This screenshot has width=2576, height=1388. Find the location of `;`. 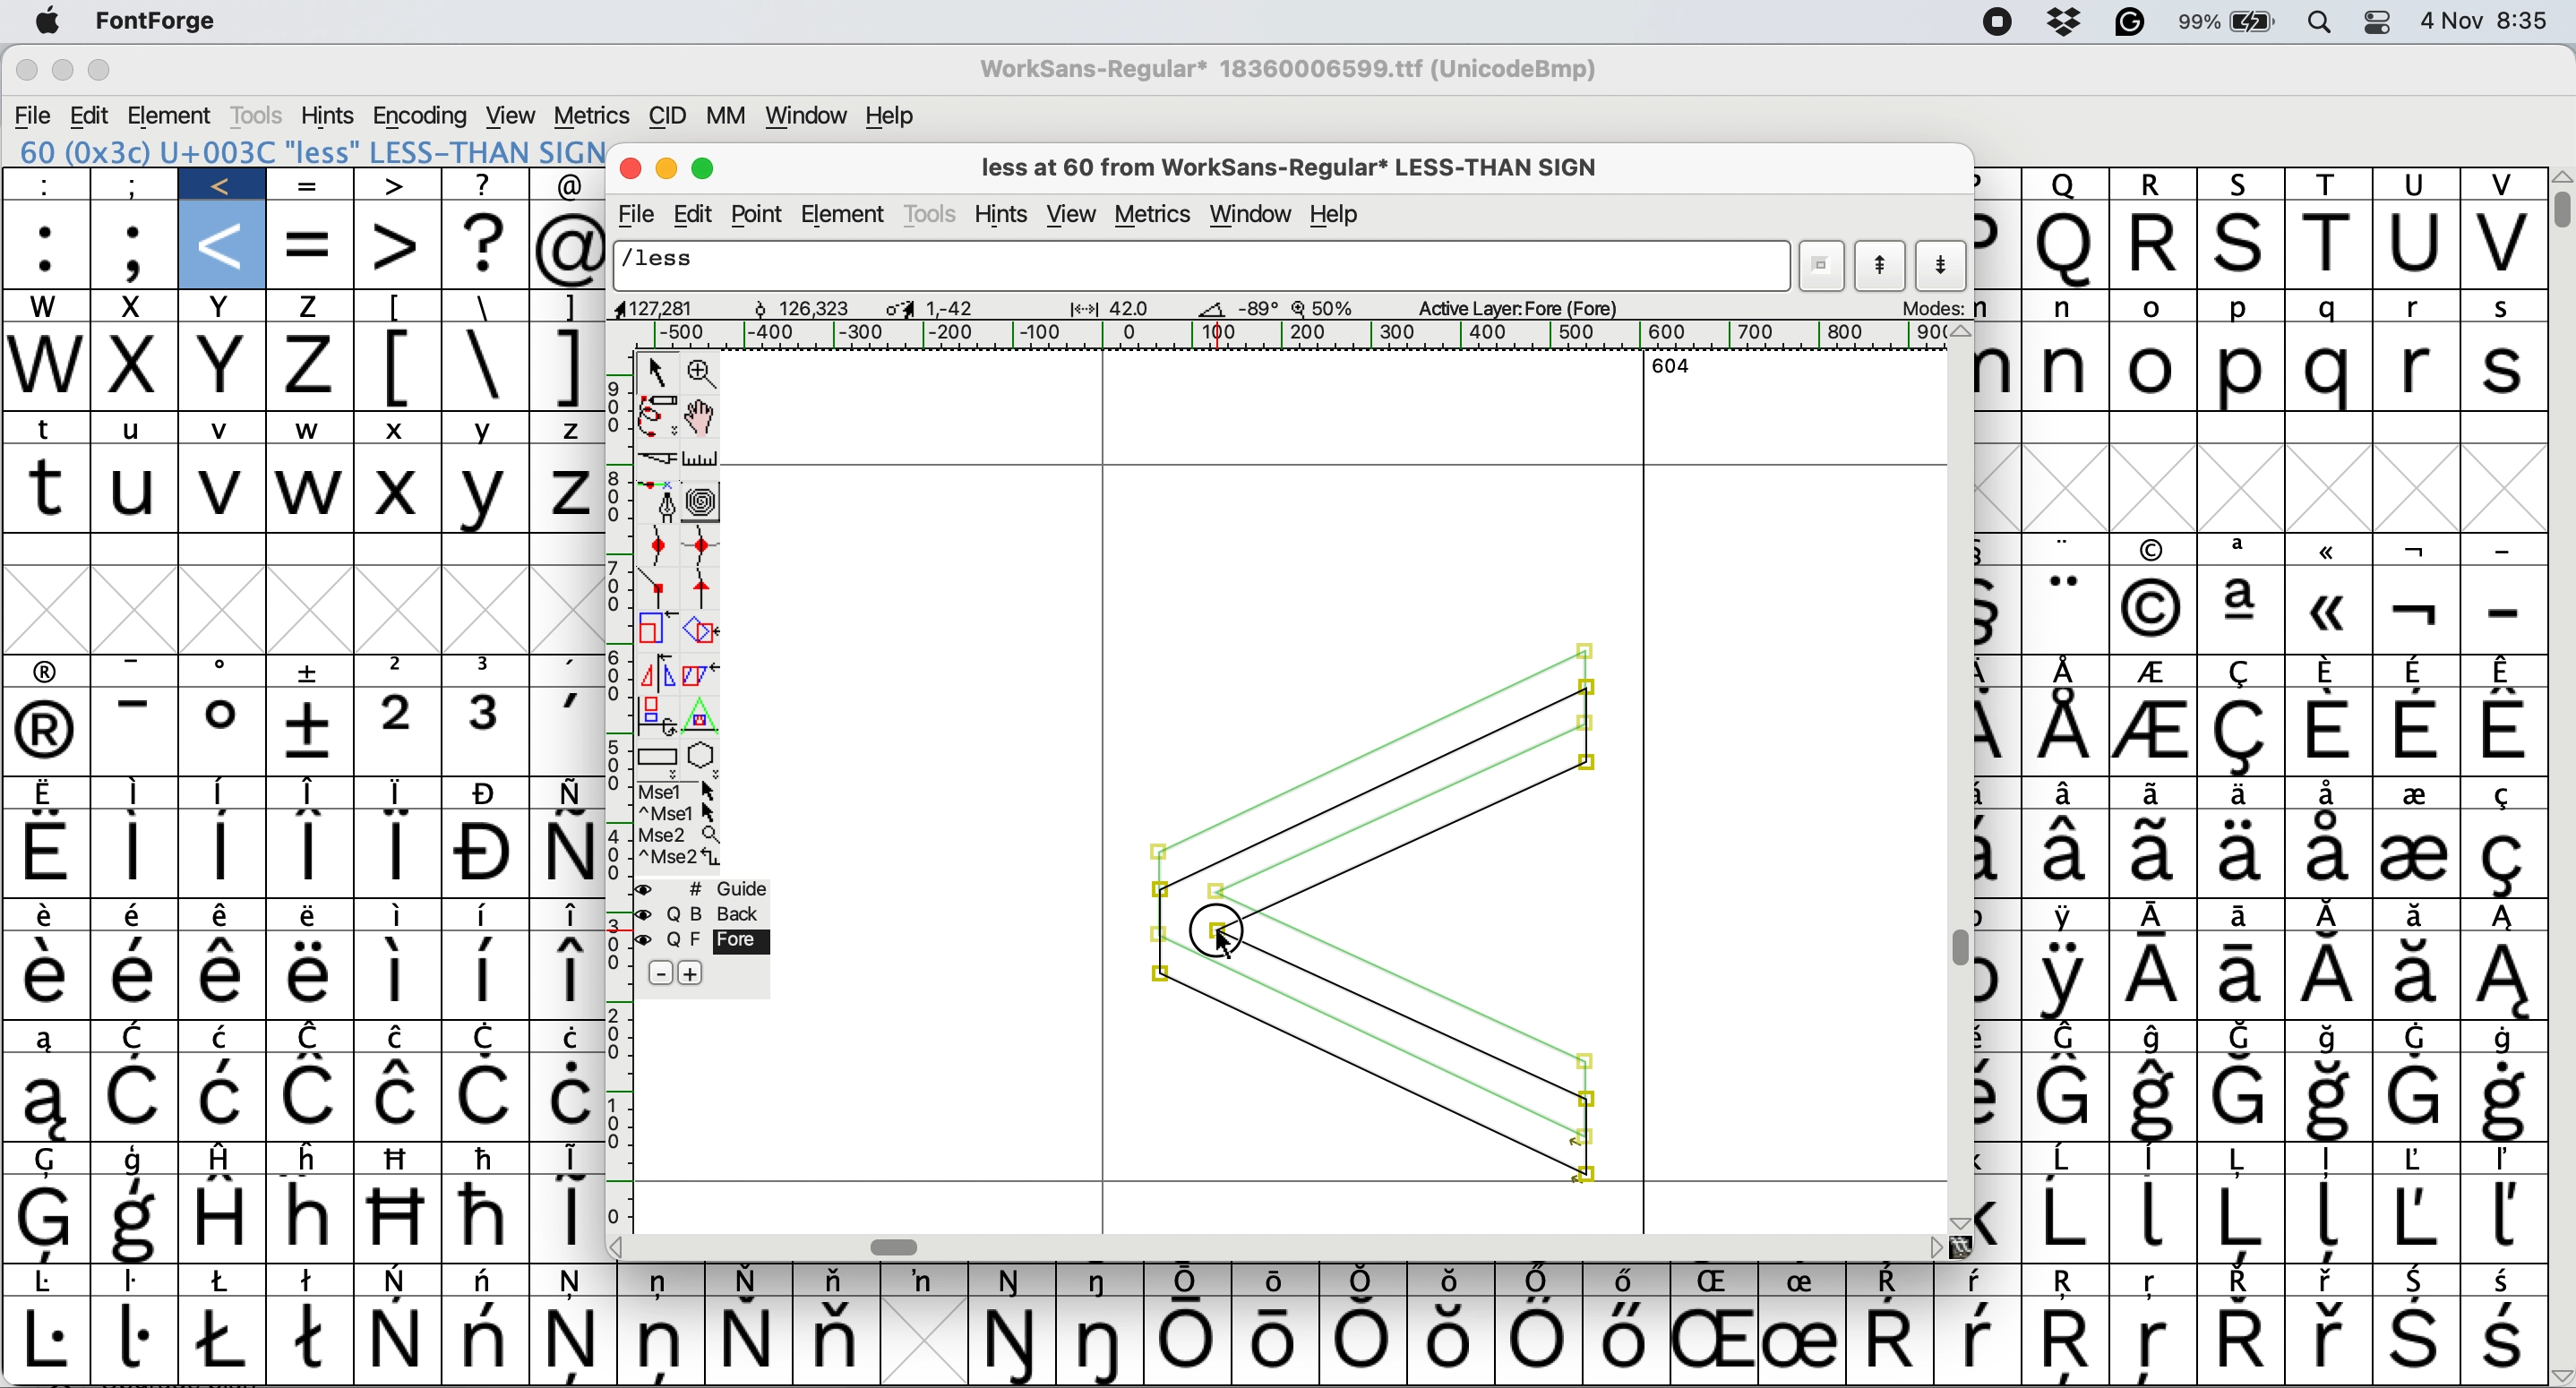

; is located at coordinates (135, 246).